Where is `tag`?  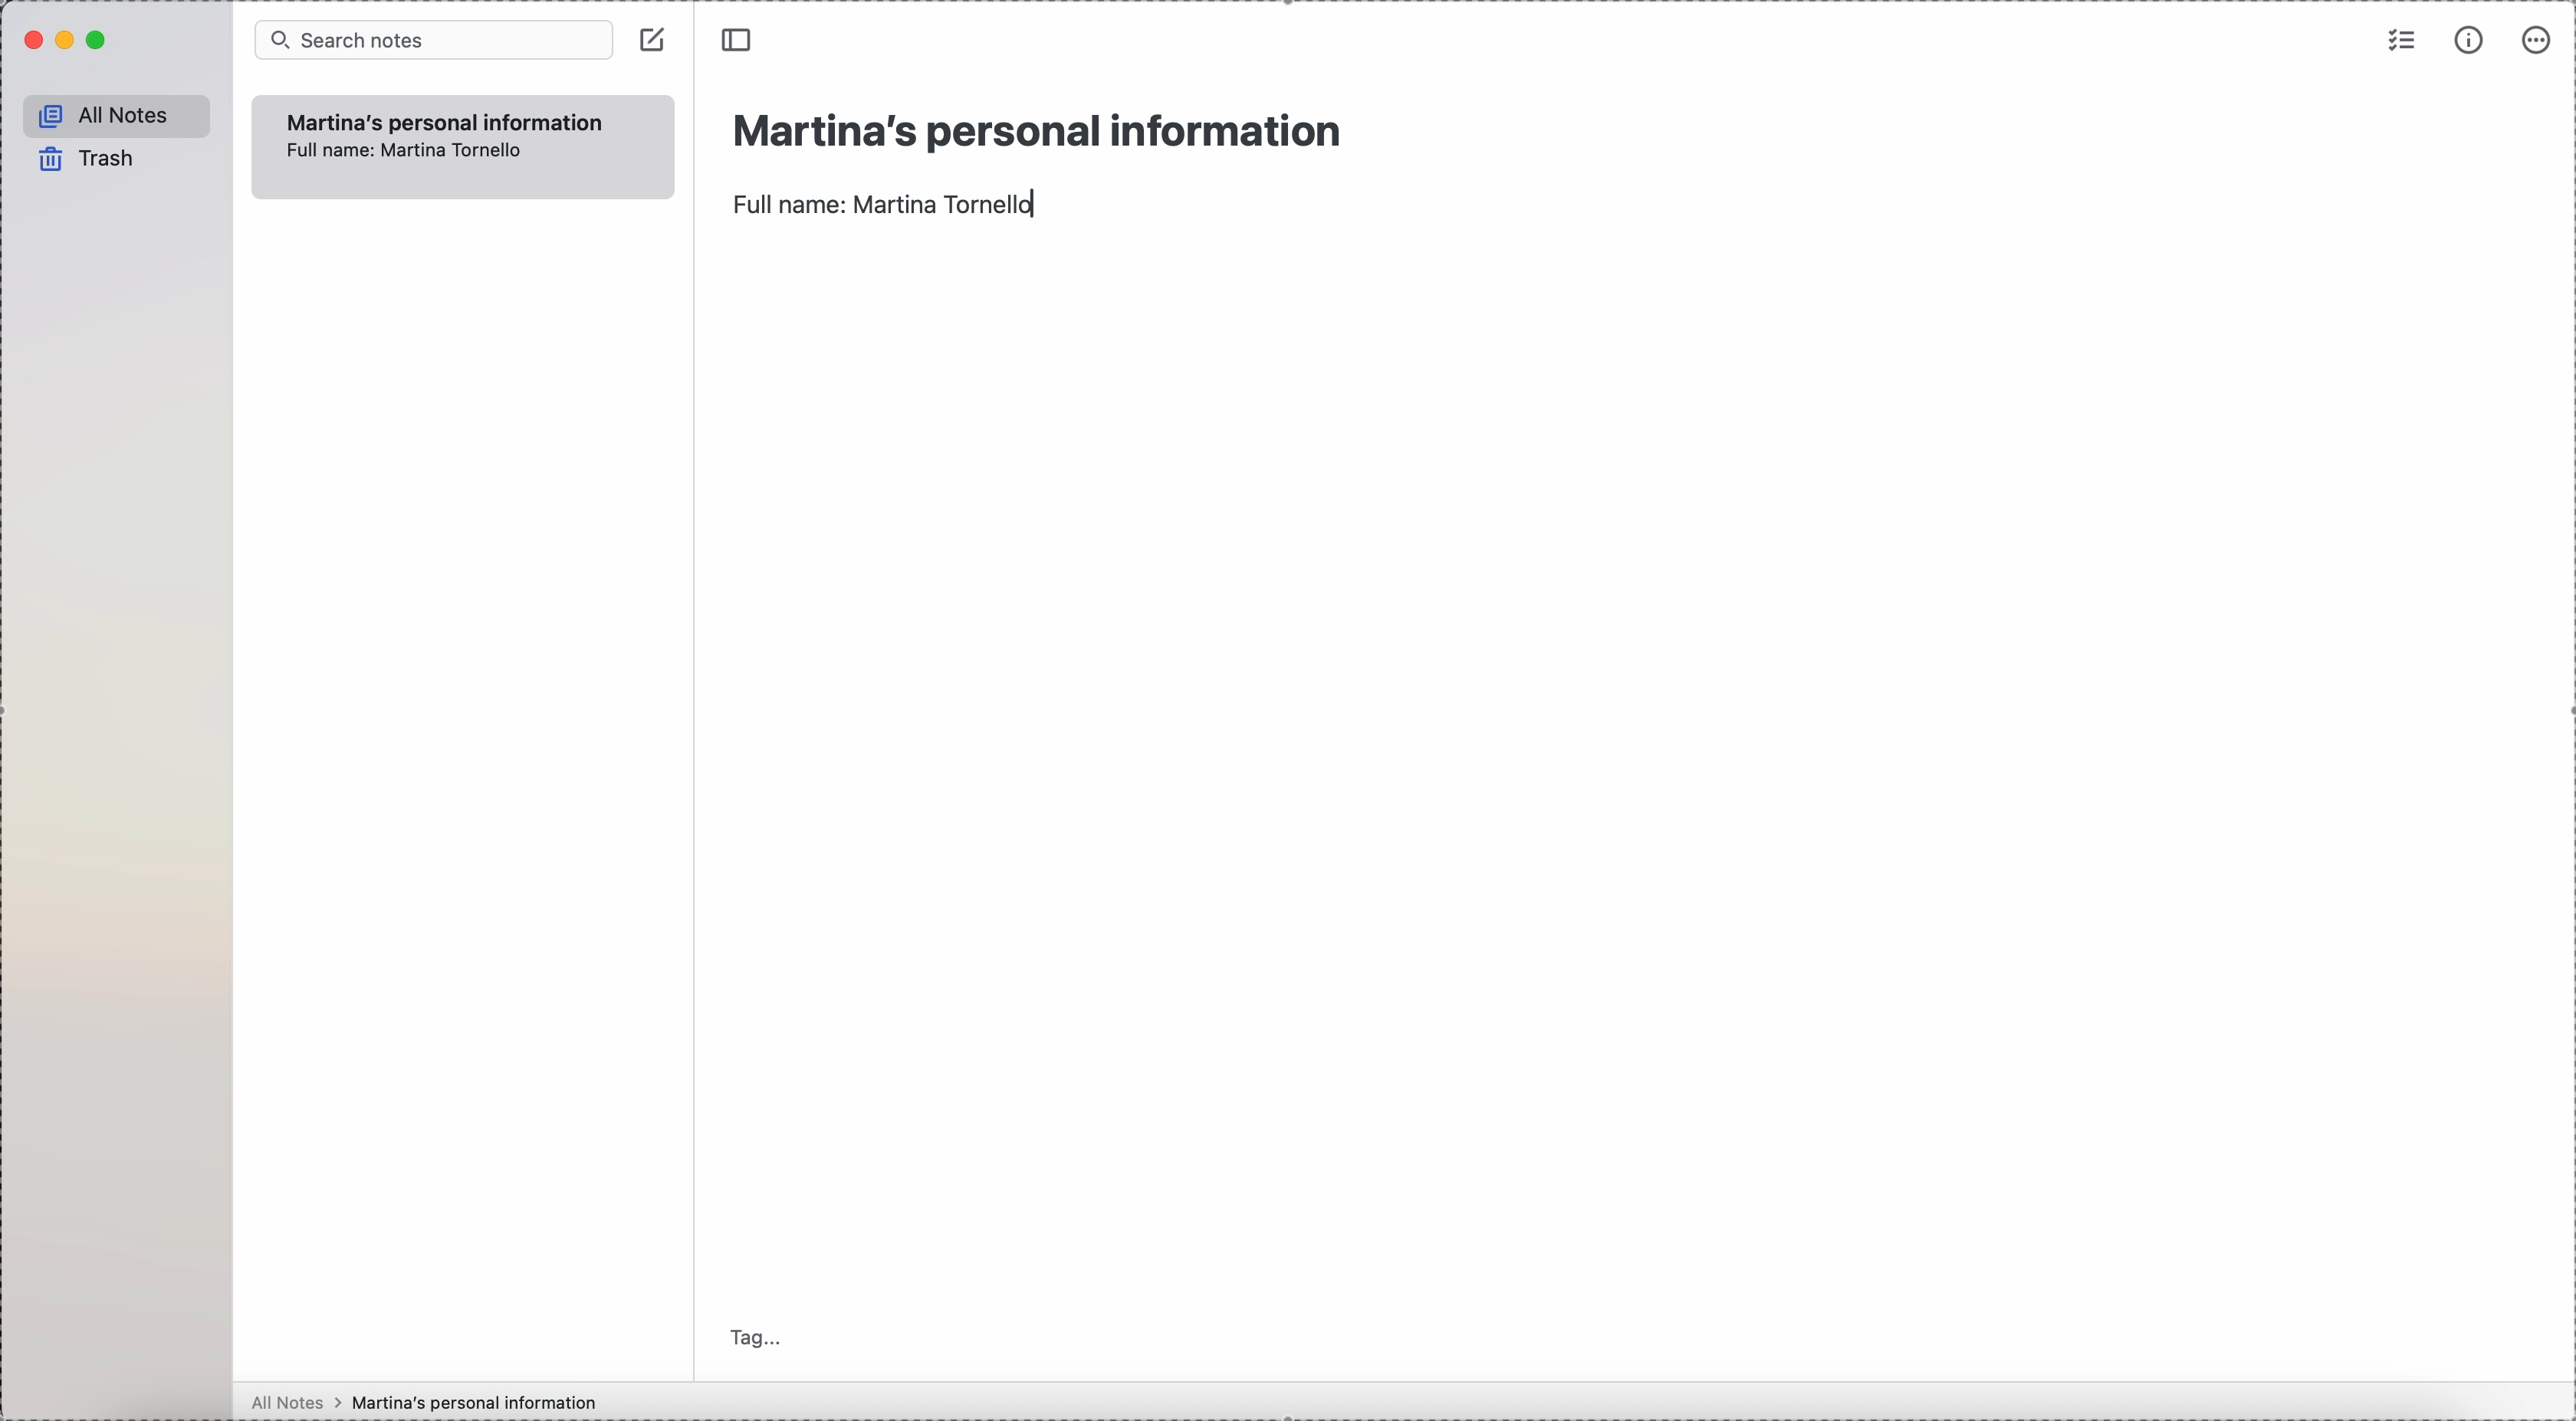 tag is located at coordinates (760, 1336).